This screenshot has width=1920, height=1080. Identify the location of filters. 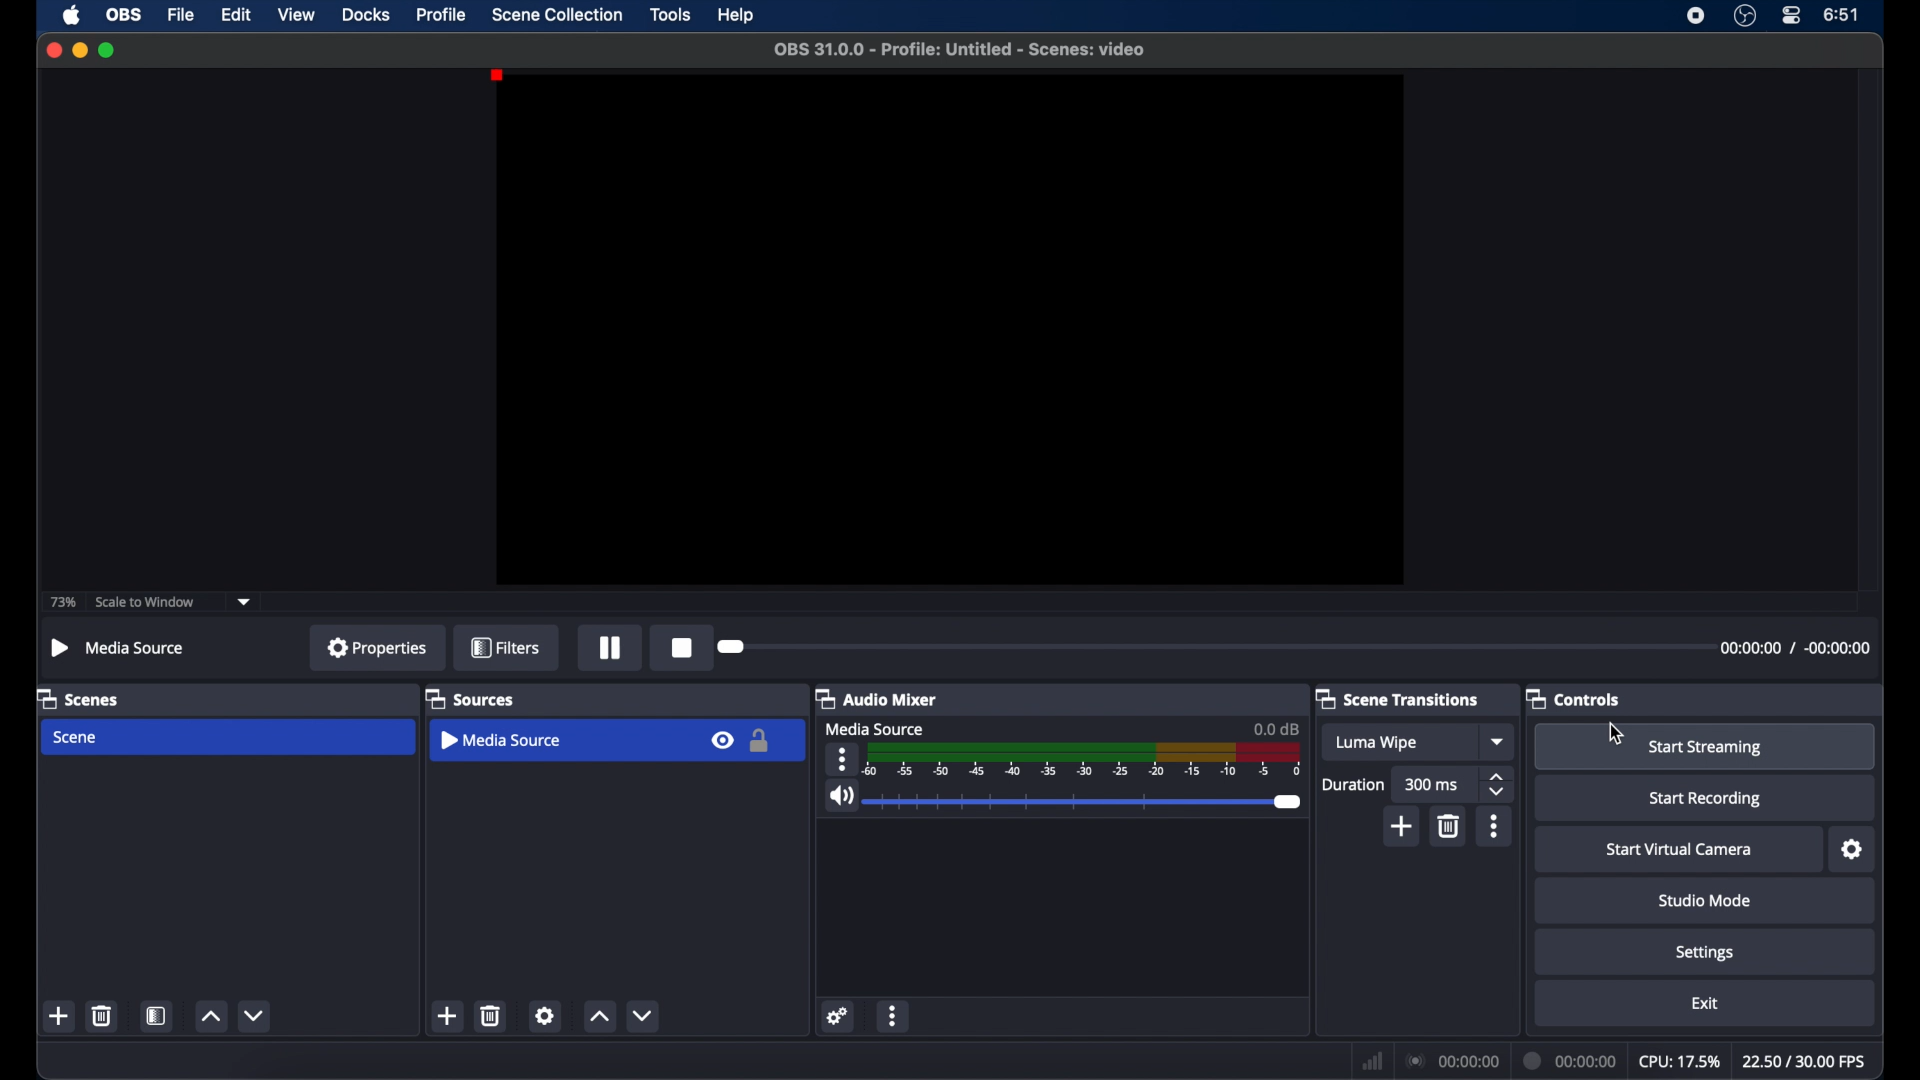
(508, 649).